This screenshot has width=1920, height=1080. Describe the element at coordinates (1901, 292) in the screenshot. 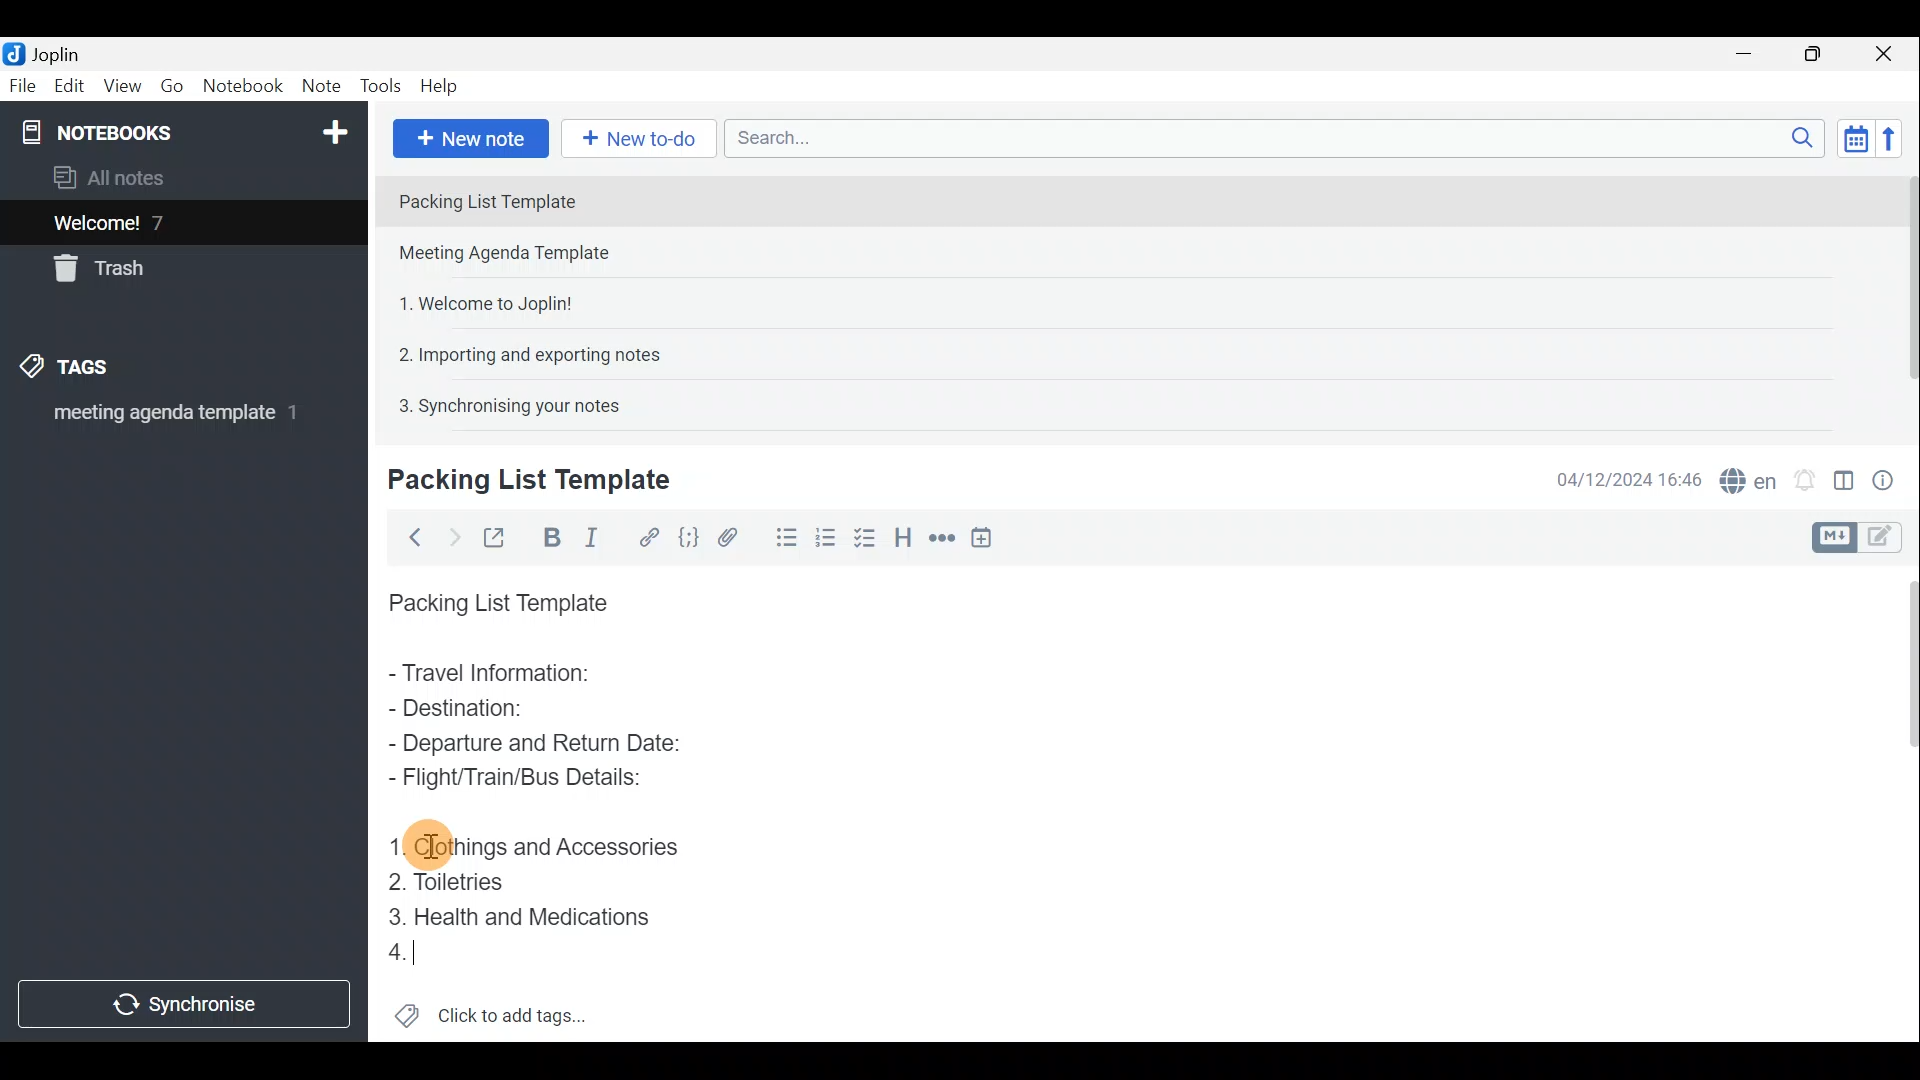

I see `Scroll bar` at that location.